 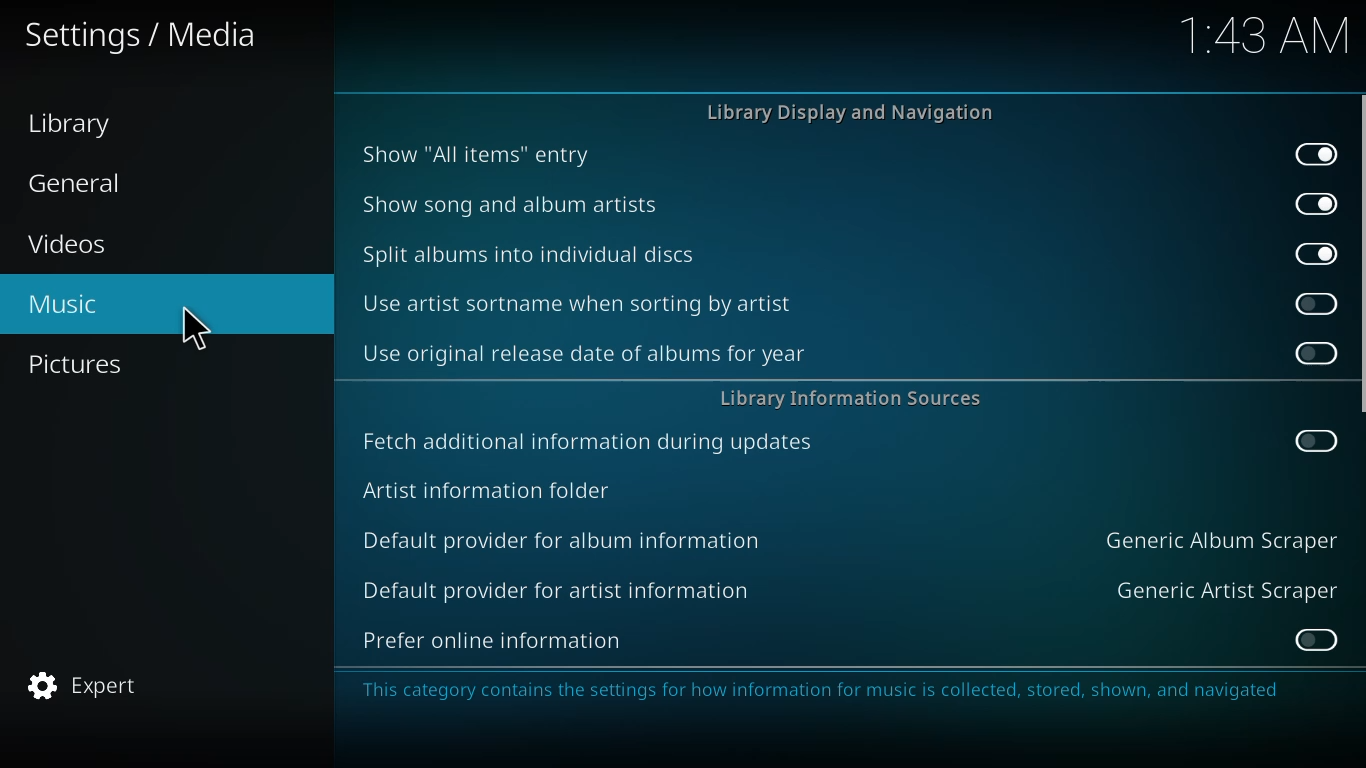 What do you see at coordinates (1258, 36) in the screenshot?
I see `time` at bounding box center [1258, 36].